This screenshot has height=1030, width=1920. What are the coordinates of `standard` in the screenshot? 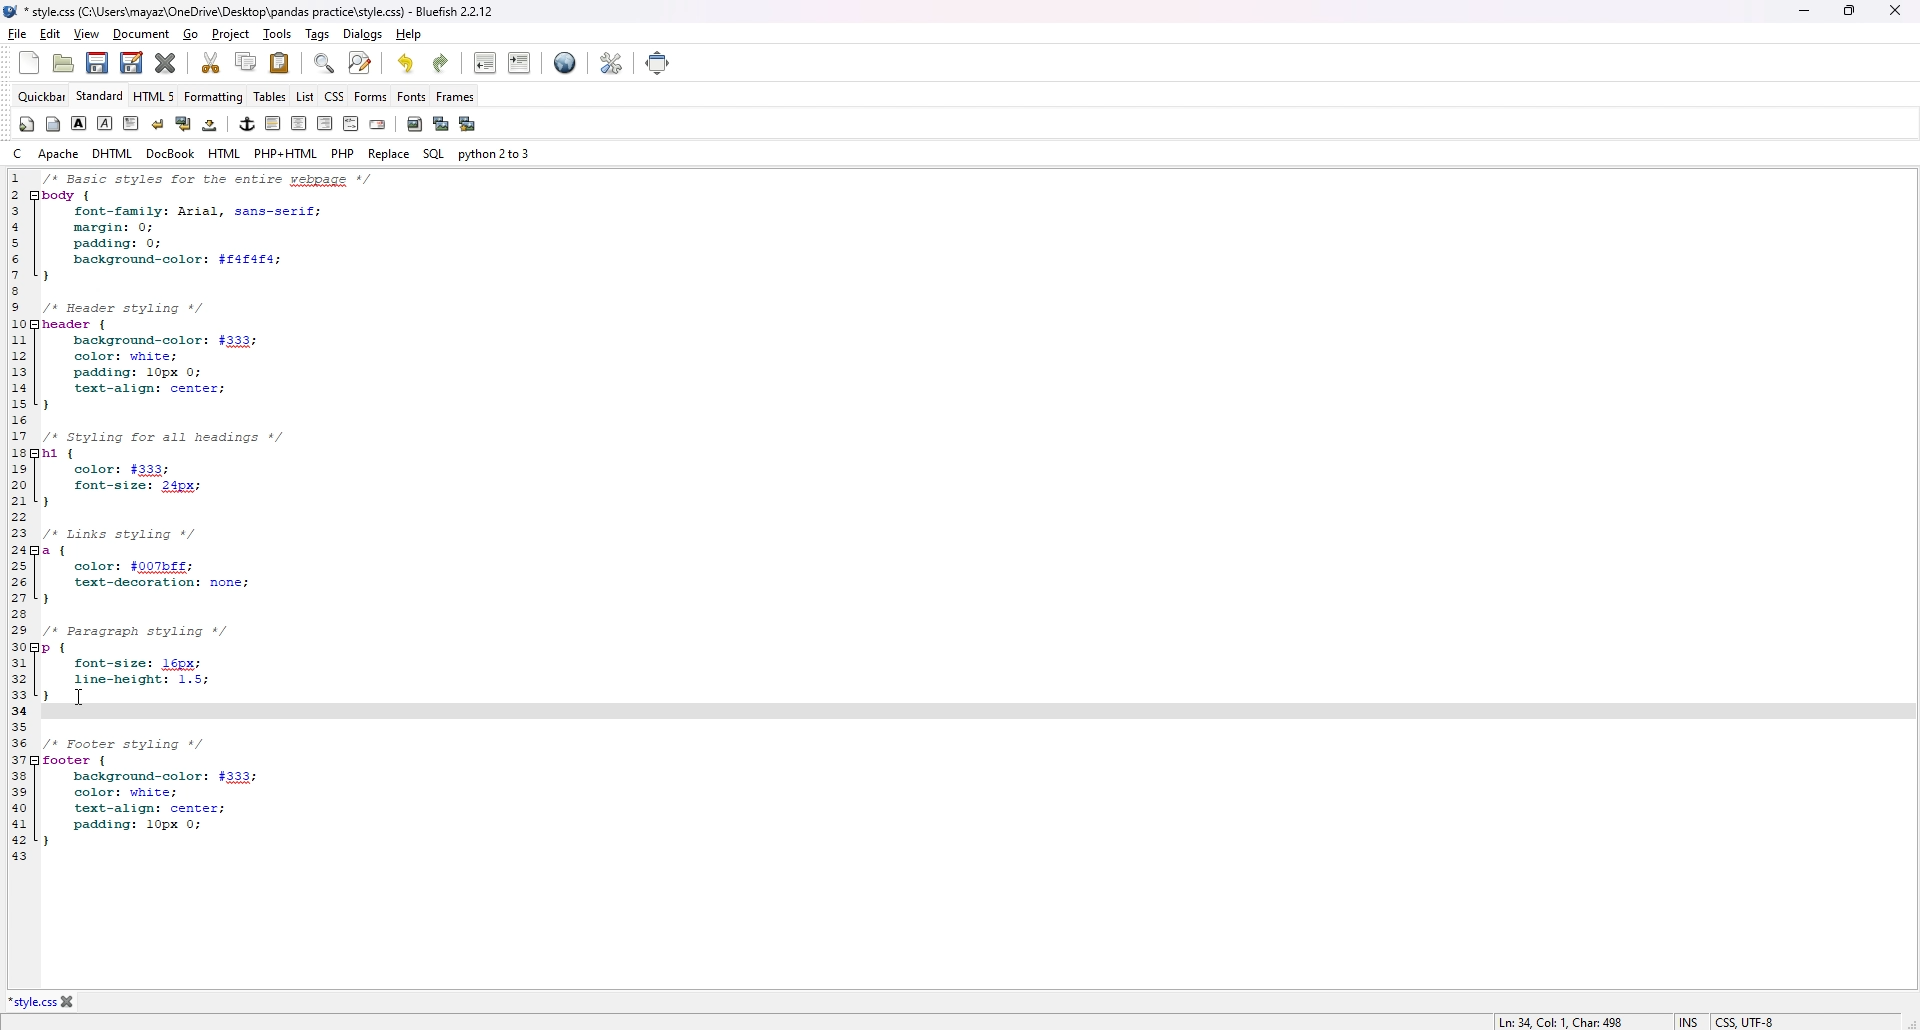 It's located at (101, 96).